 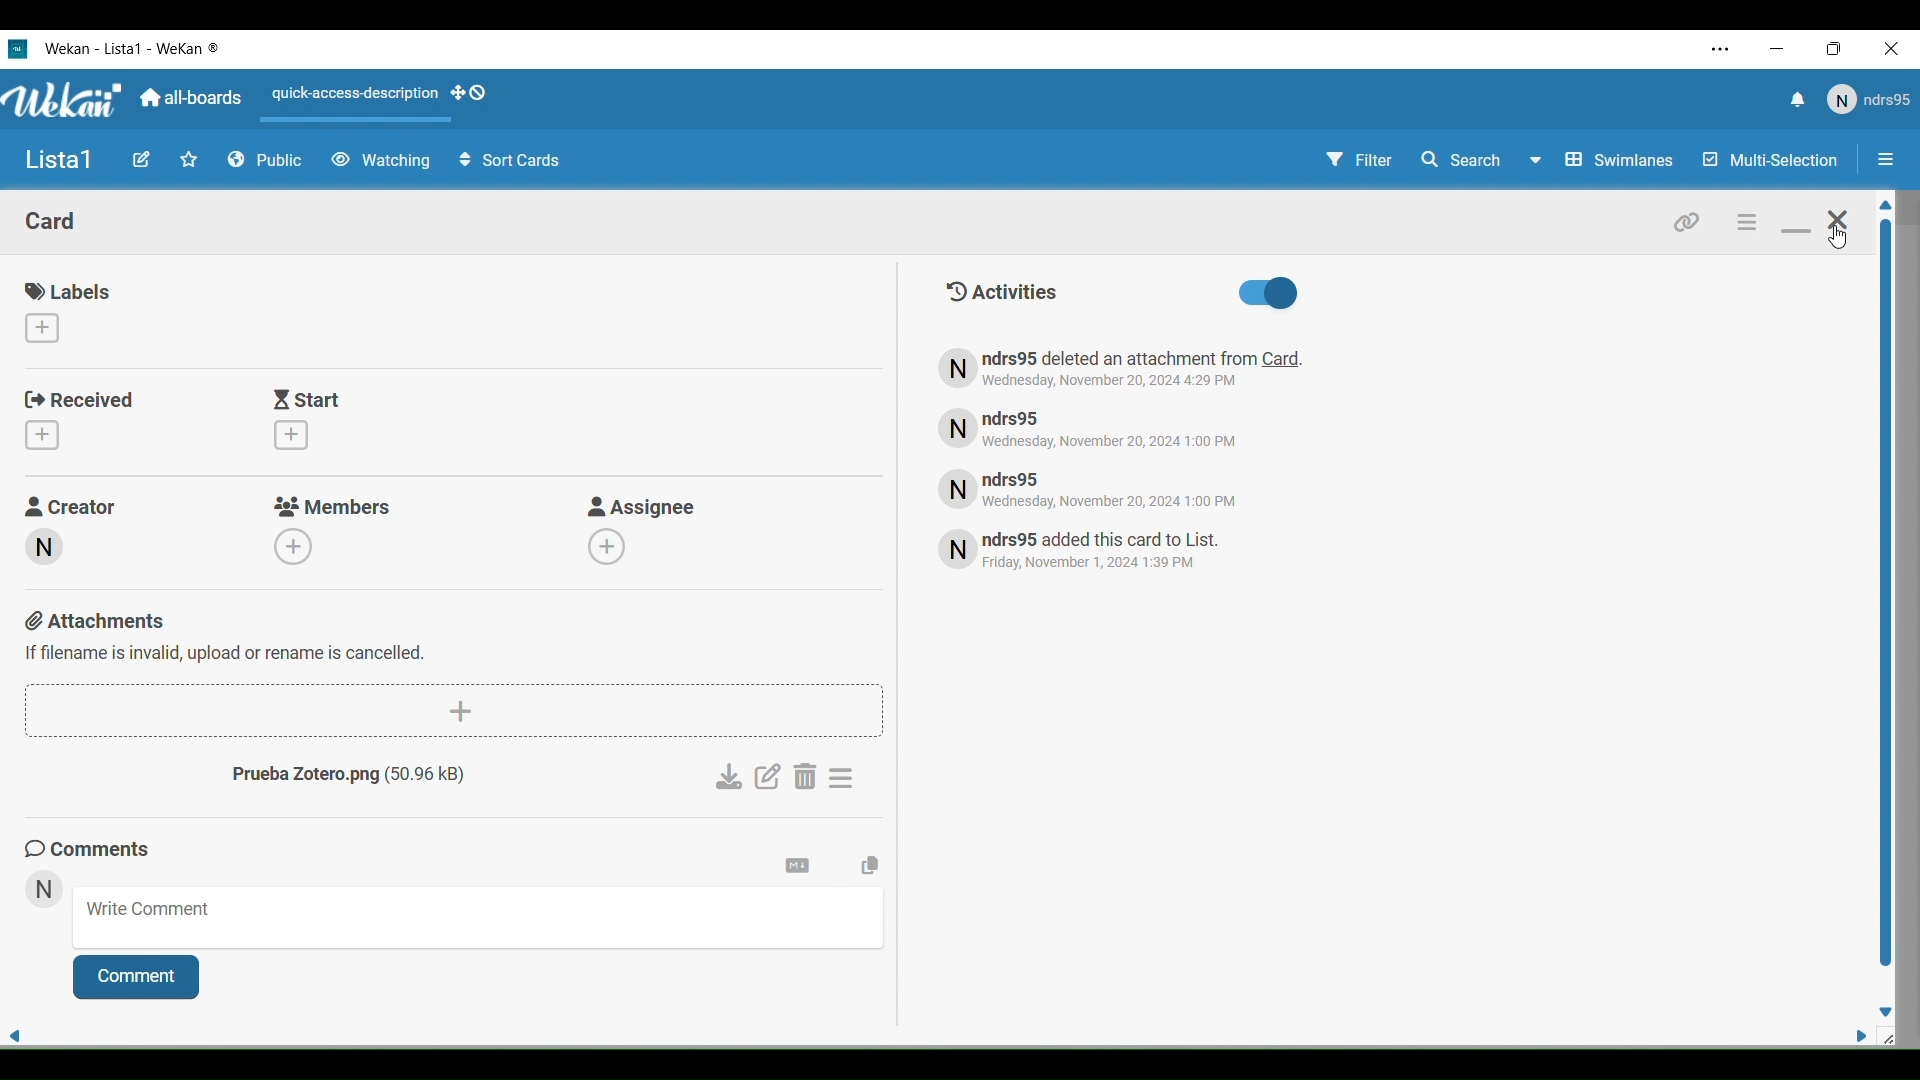 What do you see at coordinates (309, 399) in the screenshot?
I see `Start` at bounding box center [309, 399].